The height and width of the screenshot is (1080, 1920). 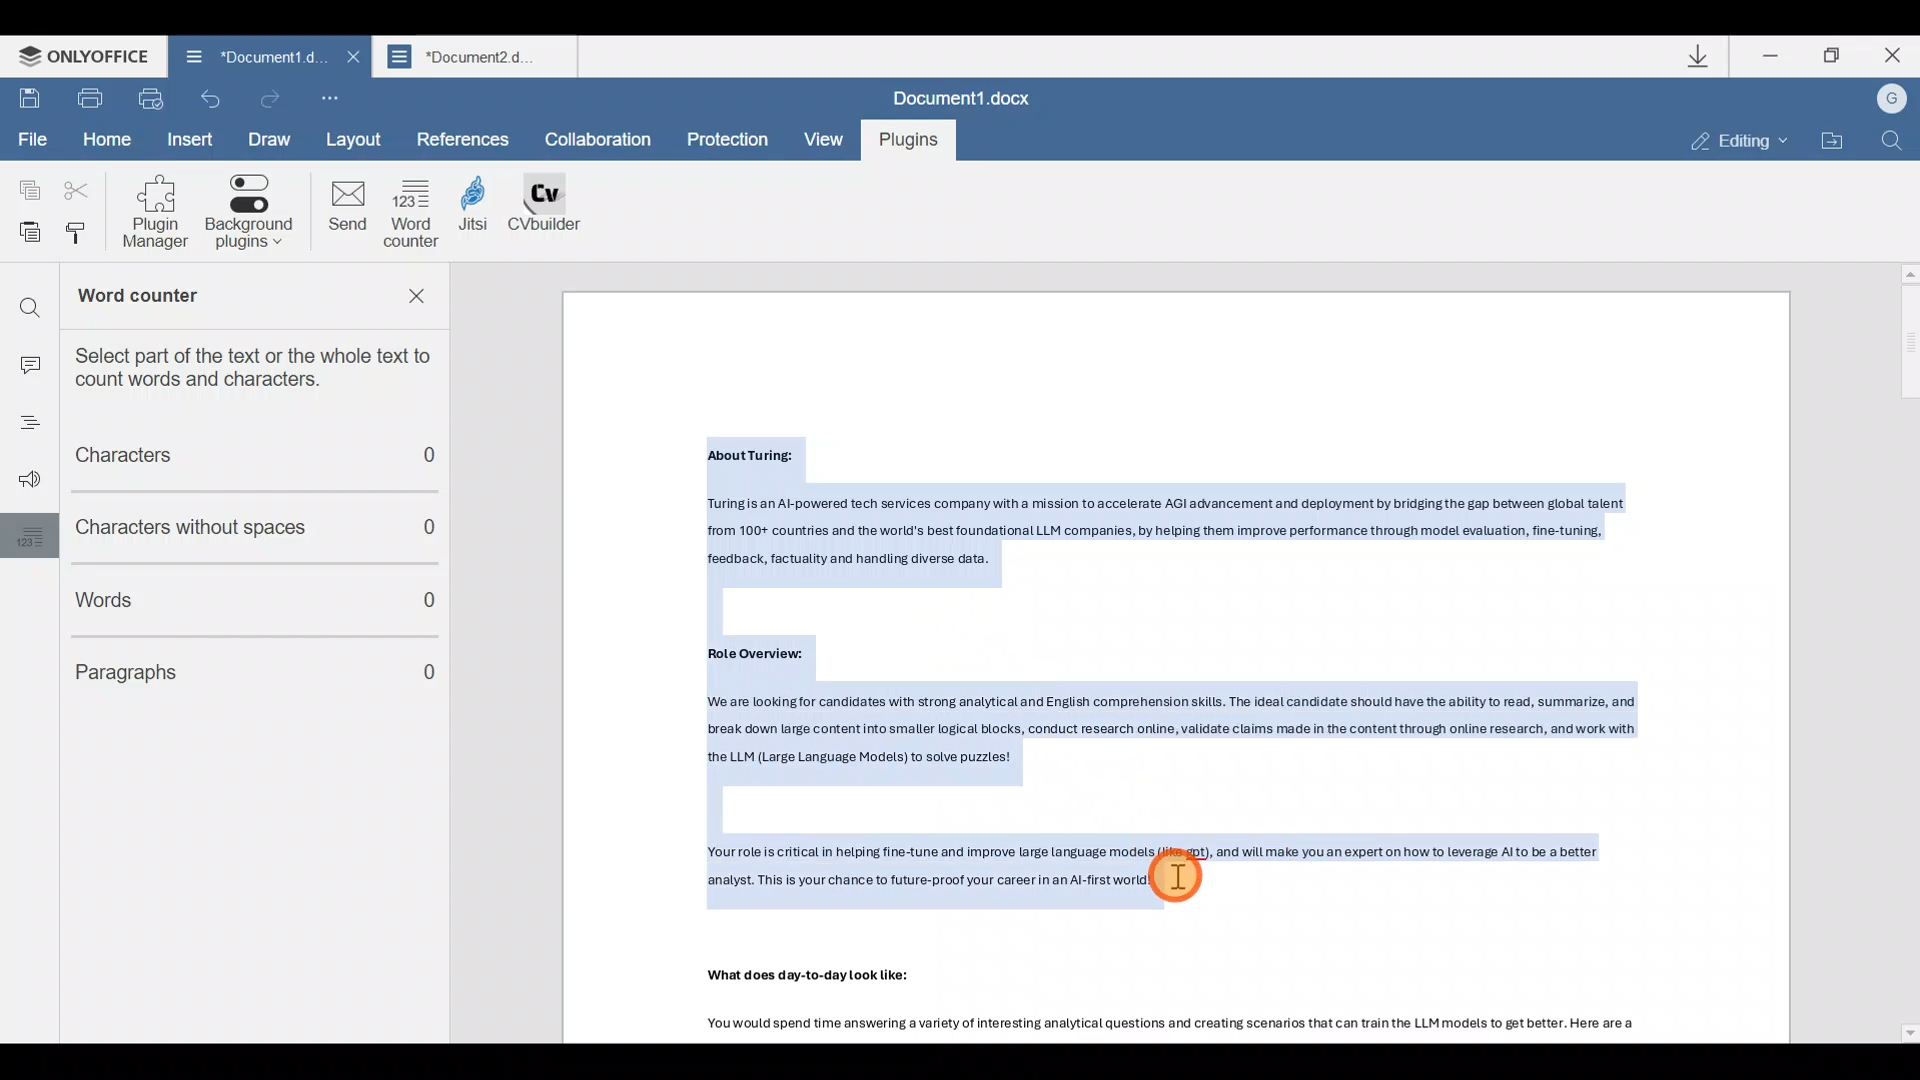 What do you see at coordinates (414, 213) in the screenshot?
I see `Word counter` at bounding box center [414, 213].